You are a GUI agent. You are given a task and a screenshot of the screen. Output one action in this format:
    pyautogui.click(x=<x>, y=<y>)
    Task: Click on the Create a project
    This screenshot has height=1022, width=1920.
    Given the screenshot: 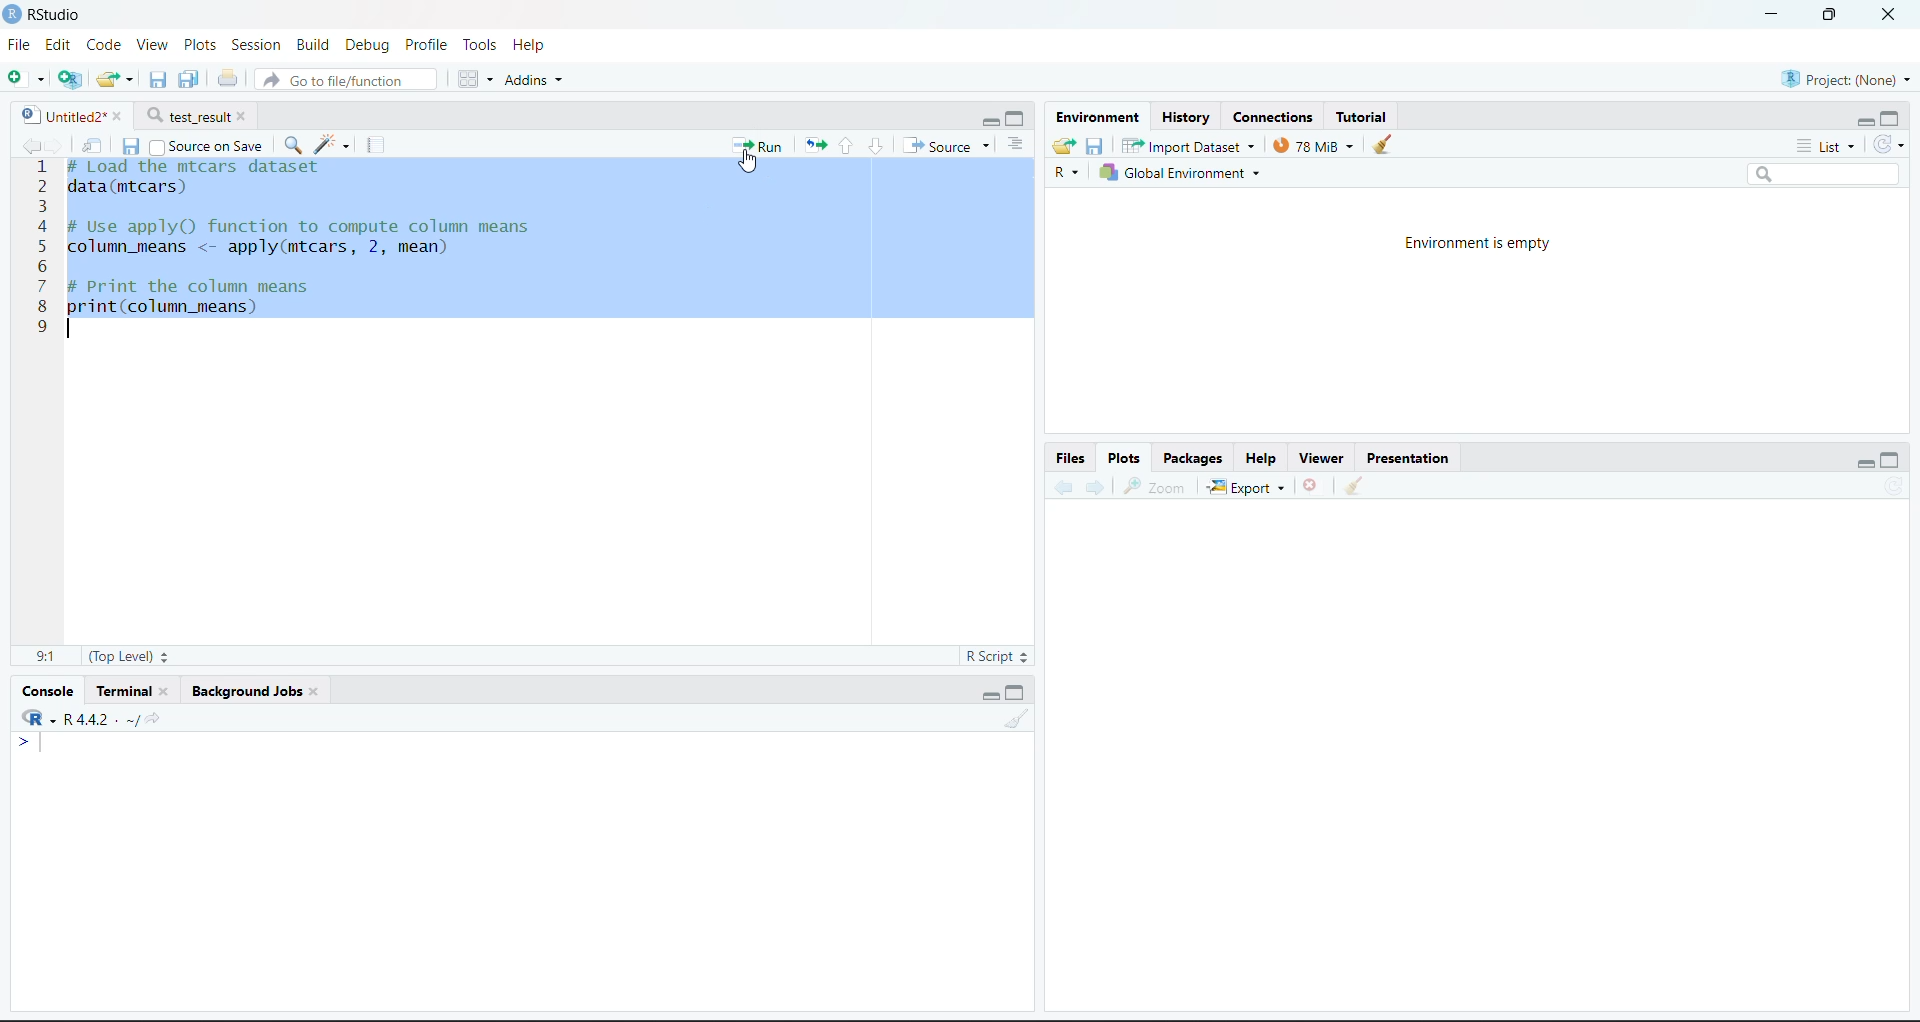 What is the action you would take?
    pyautogui.click(x=69, y=79)
    